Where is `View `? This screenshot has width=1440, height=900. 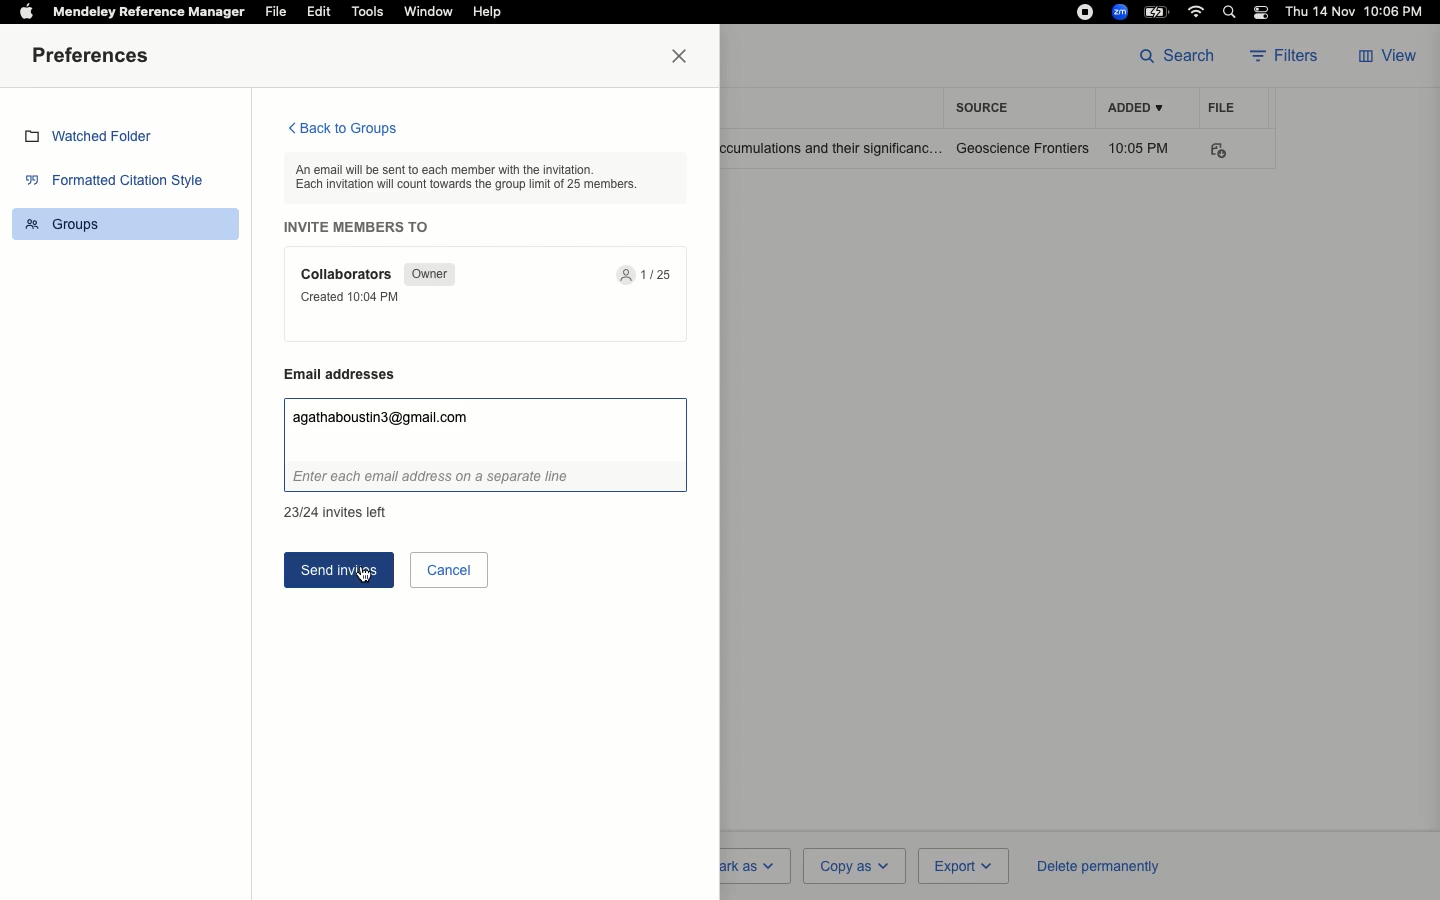 View  is located at coordinates (1390, 57).